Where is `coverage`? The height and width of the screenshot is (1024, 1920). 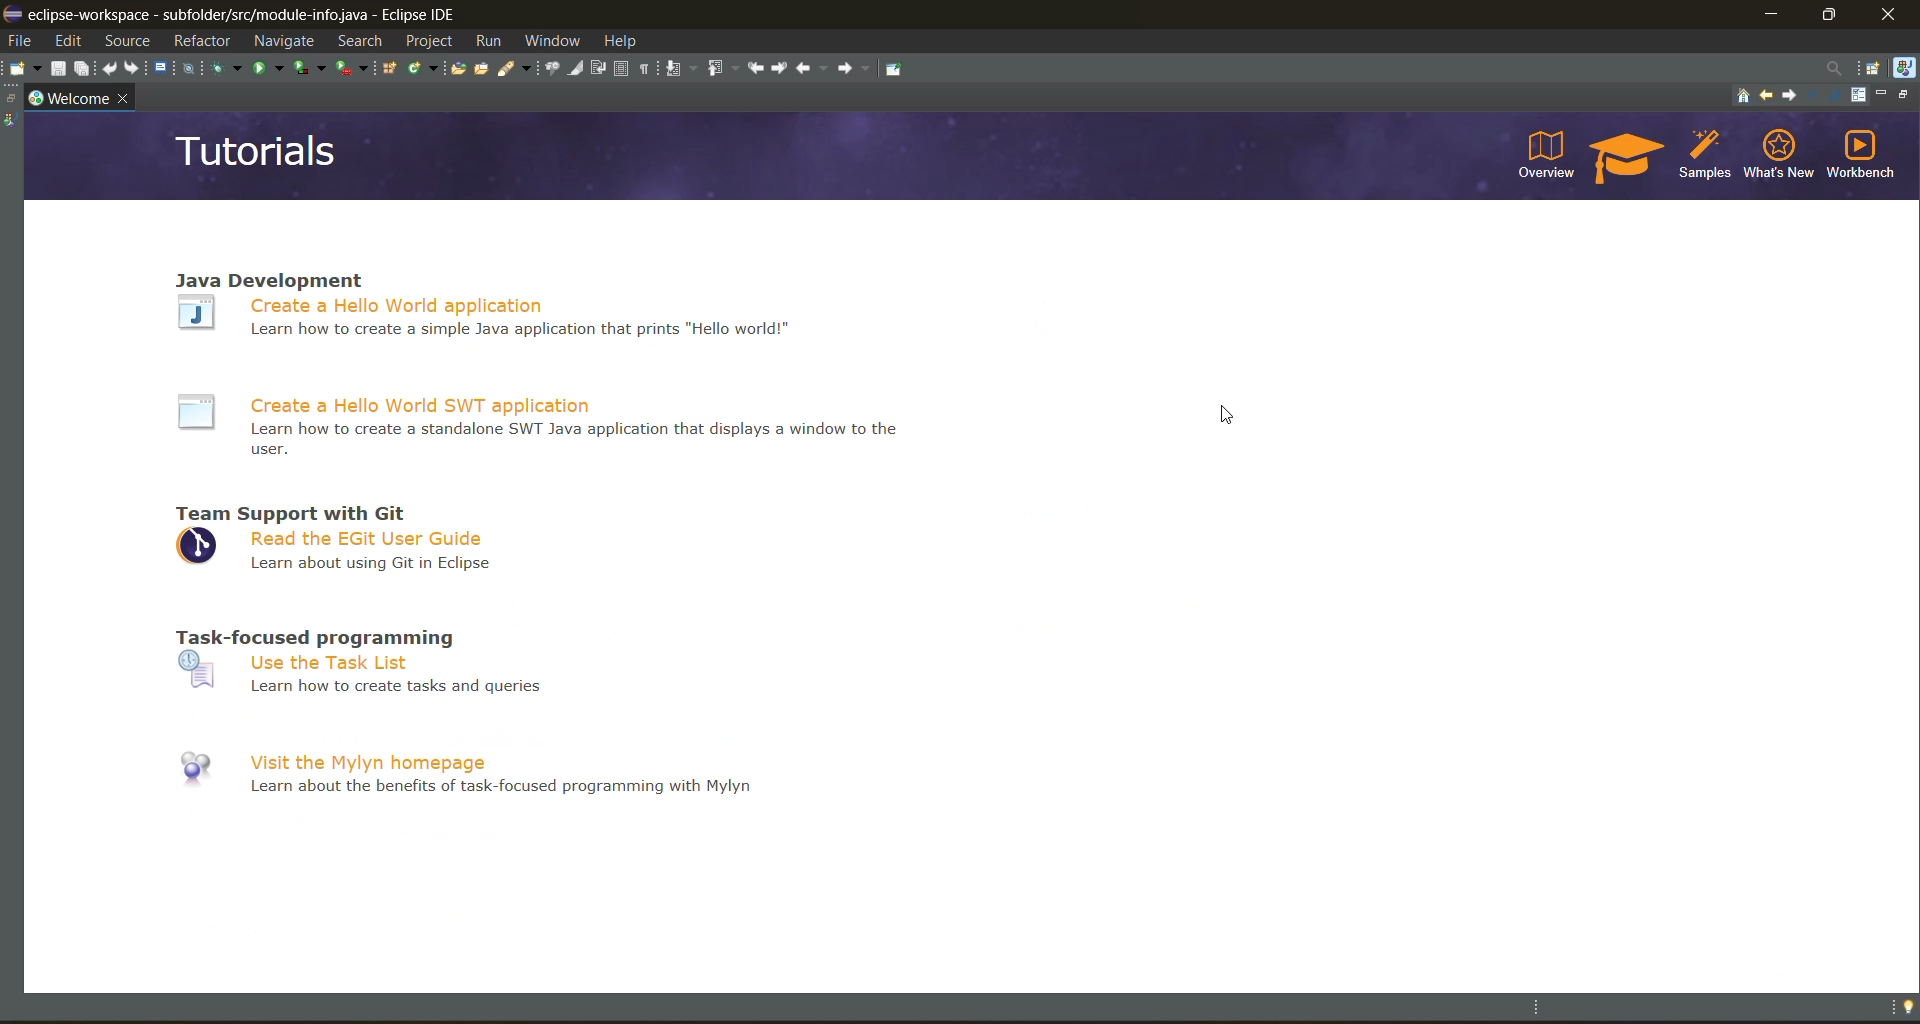
coverage is located at coordinates (310, 67).